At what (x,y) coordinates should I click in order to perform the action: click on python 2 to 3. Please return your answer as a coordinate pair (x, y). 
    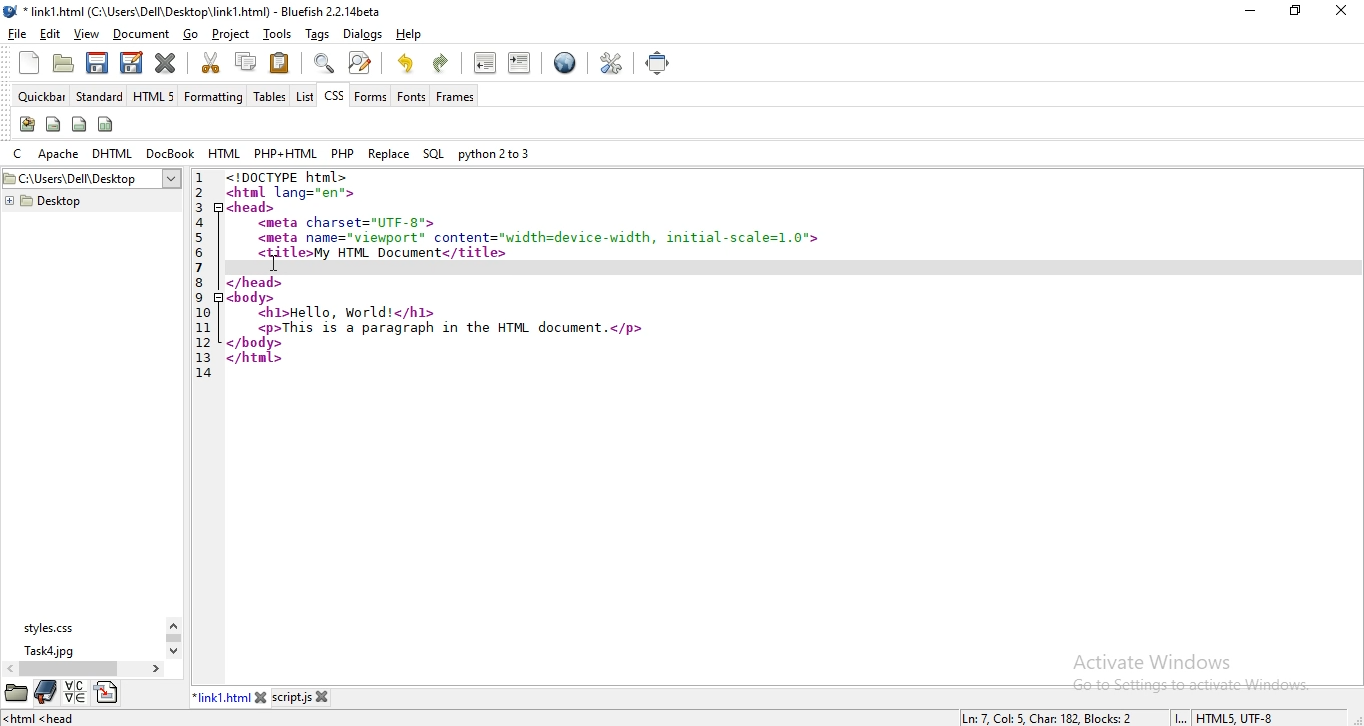
    Looking at the image, I should click on (495, 153).